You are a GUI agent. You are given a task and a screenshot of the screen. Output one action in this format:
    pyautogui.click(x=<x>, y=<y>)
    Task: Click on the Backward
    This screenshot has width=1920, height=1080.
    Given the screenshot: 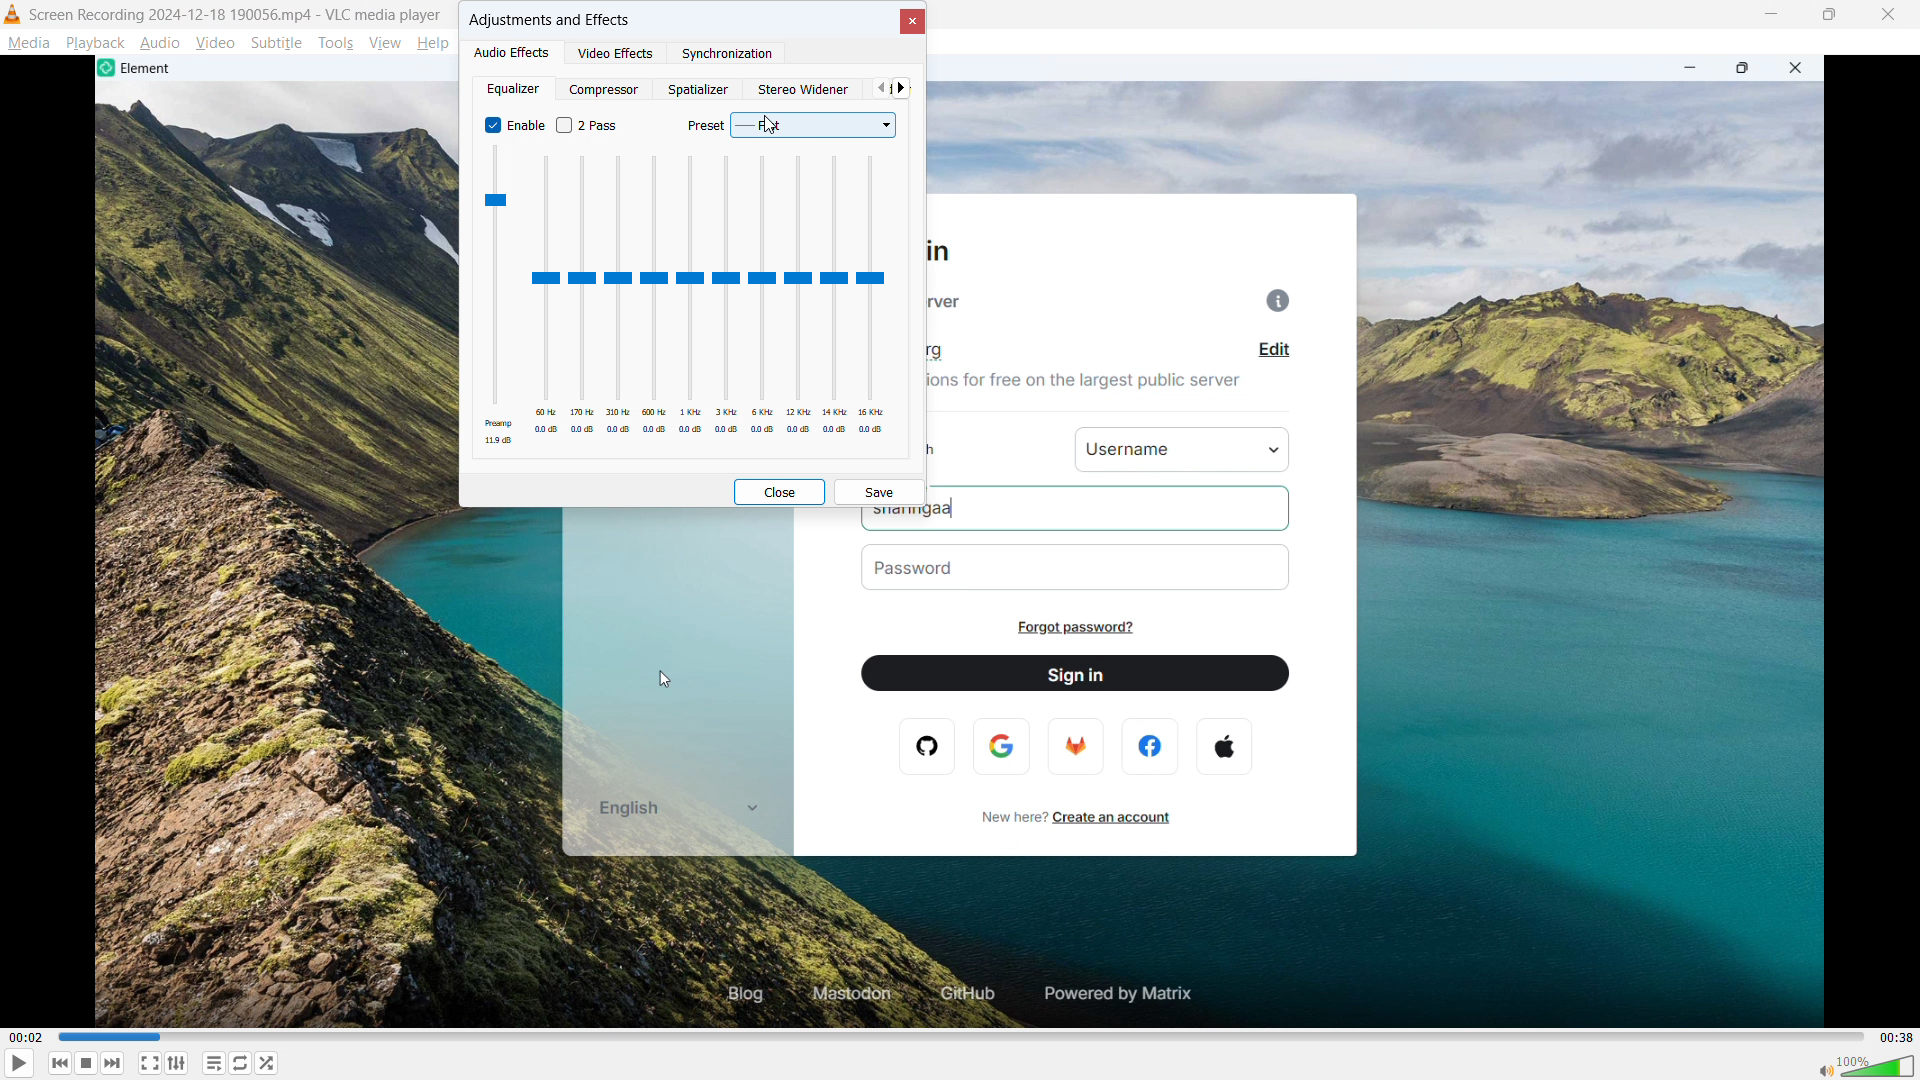 What is the action you would take?
    pyautogui.click(x=60, y=1063)
    